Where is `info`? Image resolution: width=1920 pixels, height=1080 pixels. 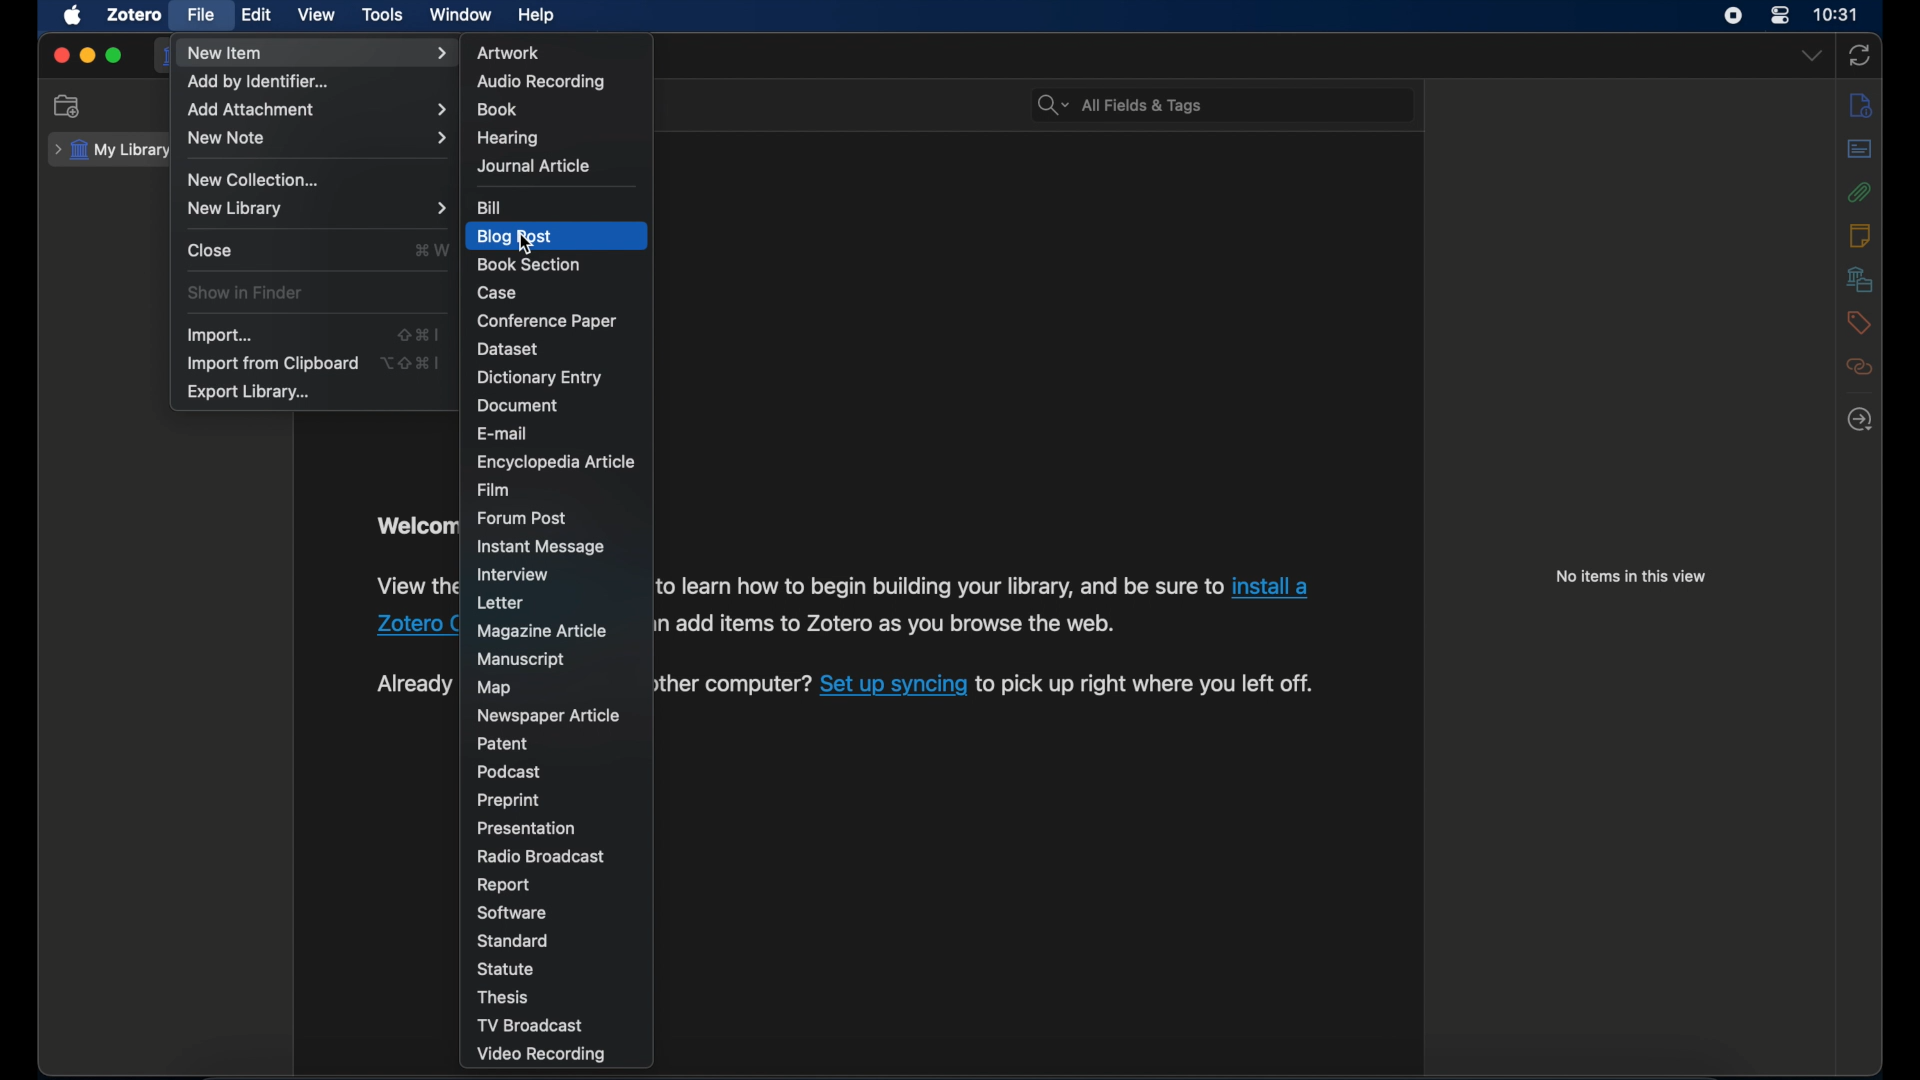
info is located at coordinates (1862, 104).